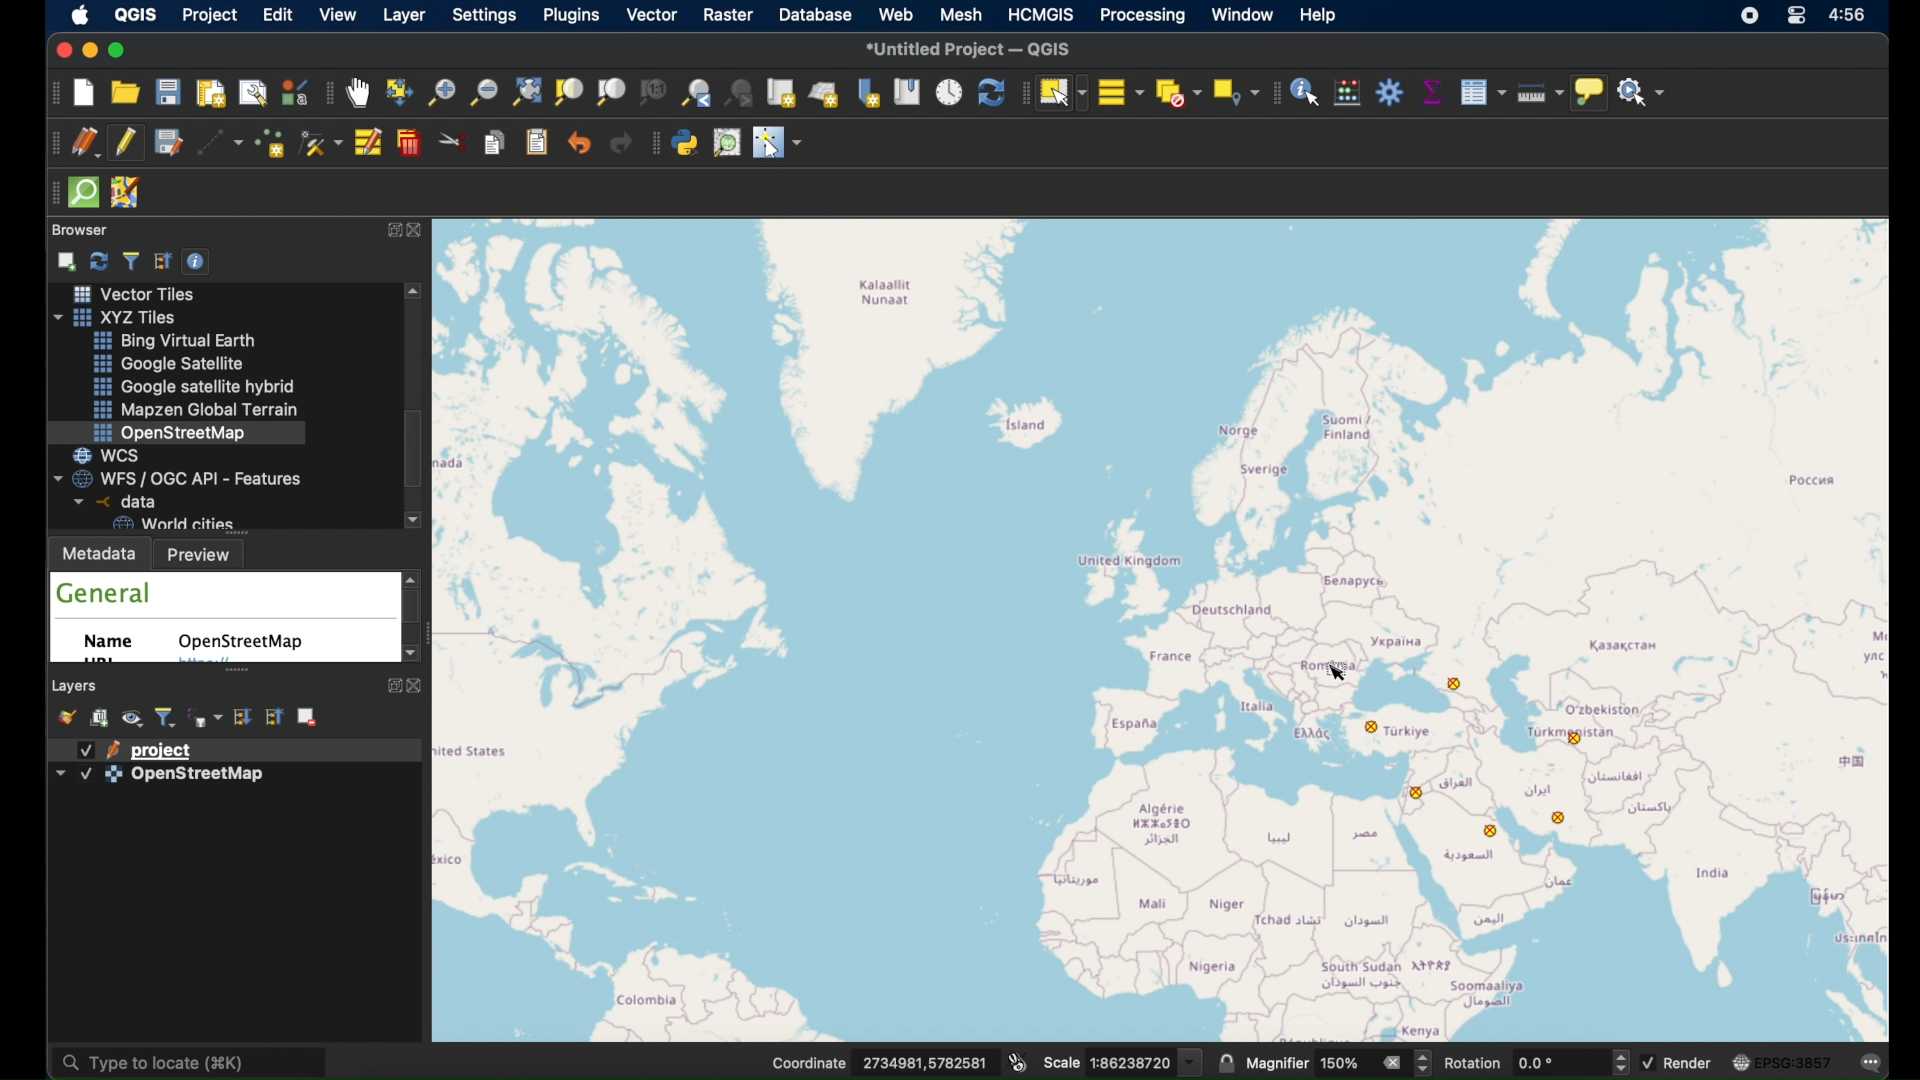  What do you see at coordinates (122, 50) in the screenshot?
I see `maximize` at bounding box center [122, 50].